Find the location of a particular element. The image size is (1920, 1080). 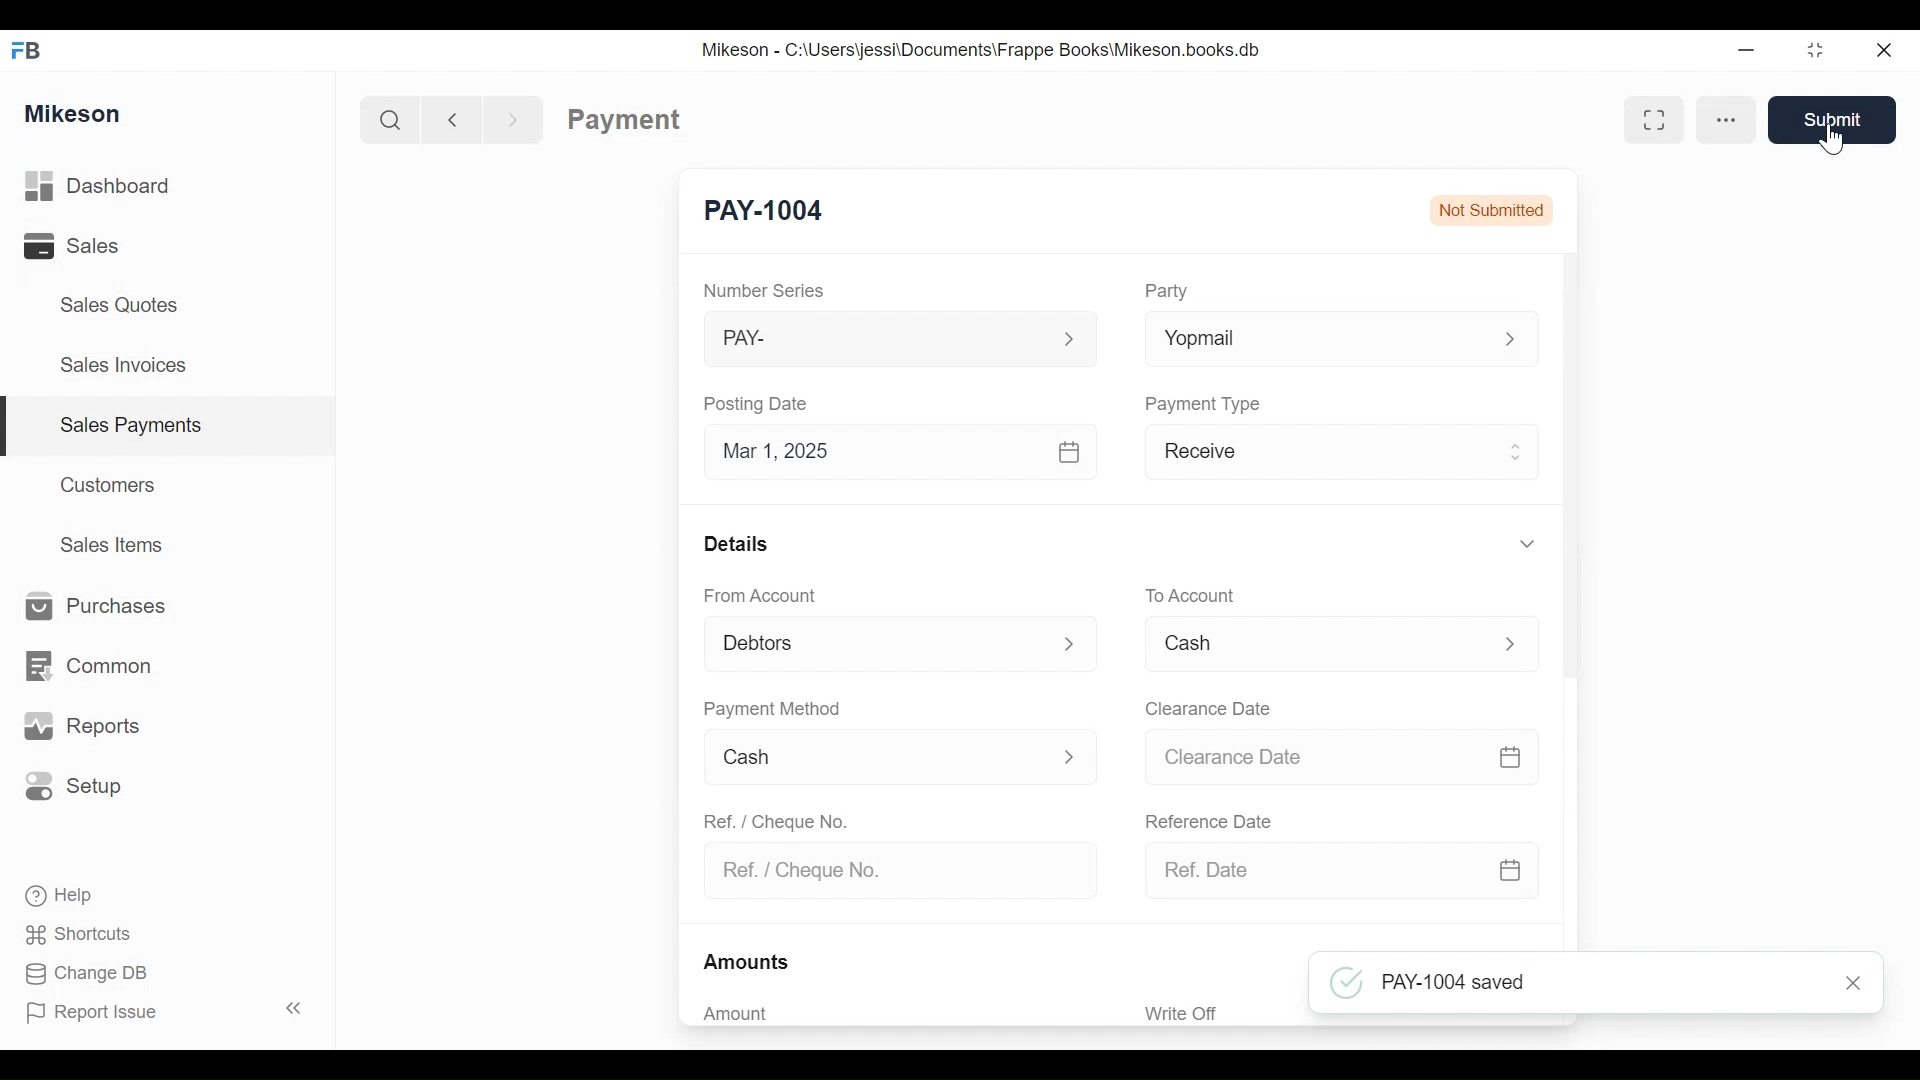

Maximize is located at coordinates (1812, 53).